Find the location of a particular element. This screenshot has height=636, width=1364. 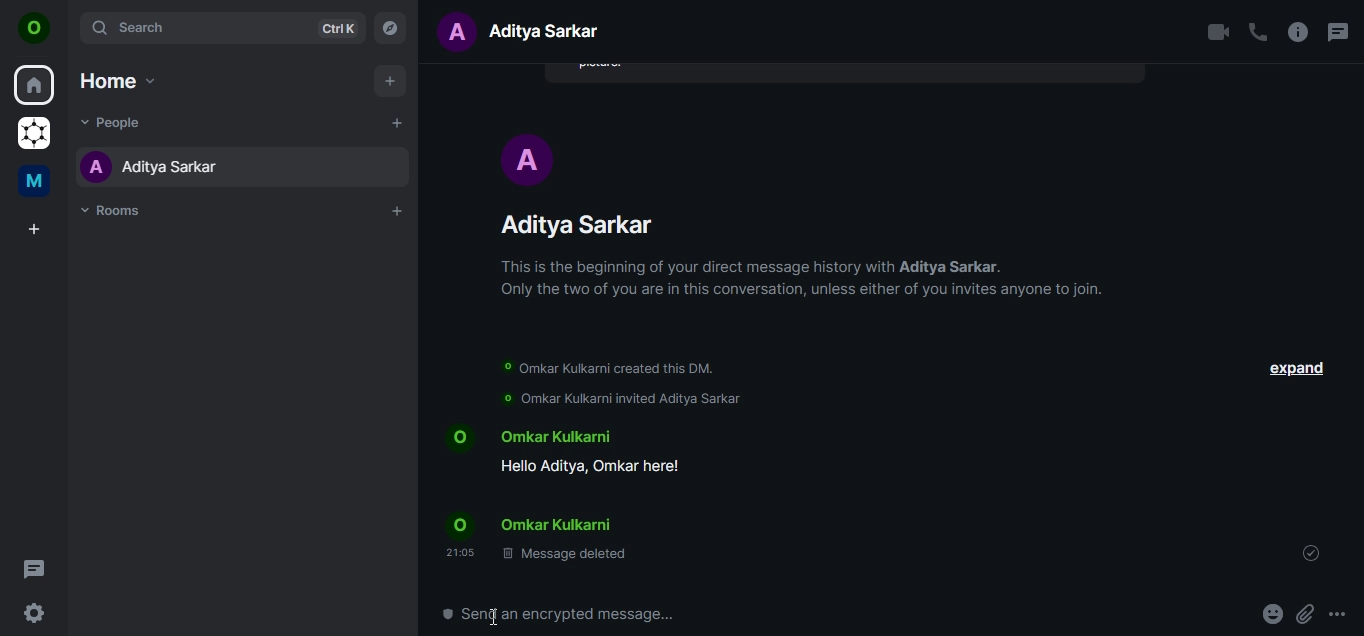

attachment is located at coordinates (1304, 614).